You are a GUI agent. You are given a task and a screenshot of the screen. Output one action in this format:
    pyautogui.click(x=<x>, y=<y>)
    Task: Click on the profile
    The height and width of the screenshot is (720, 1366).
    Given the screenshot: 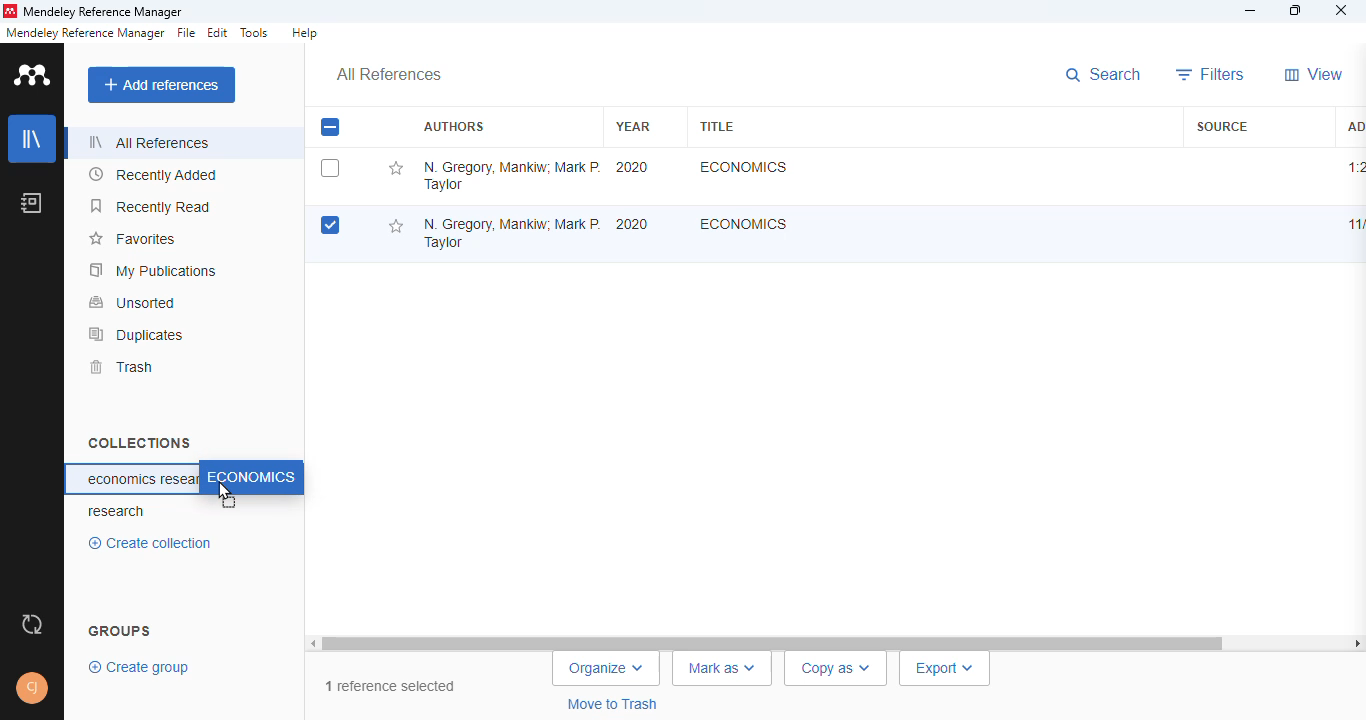 What is the action you would take?
    pyautogui.click(x=34, y=688)
    